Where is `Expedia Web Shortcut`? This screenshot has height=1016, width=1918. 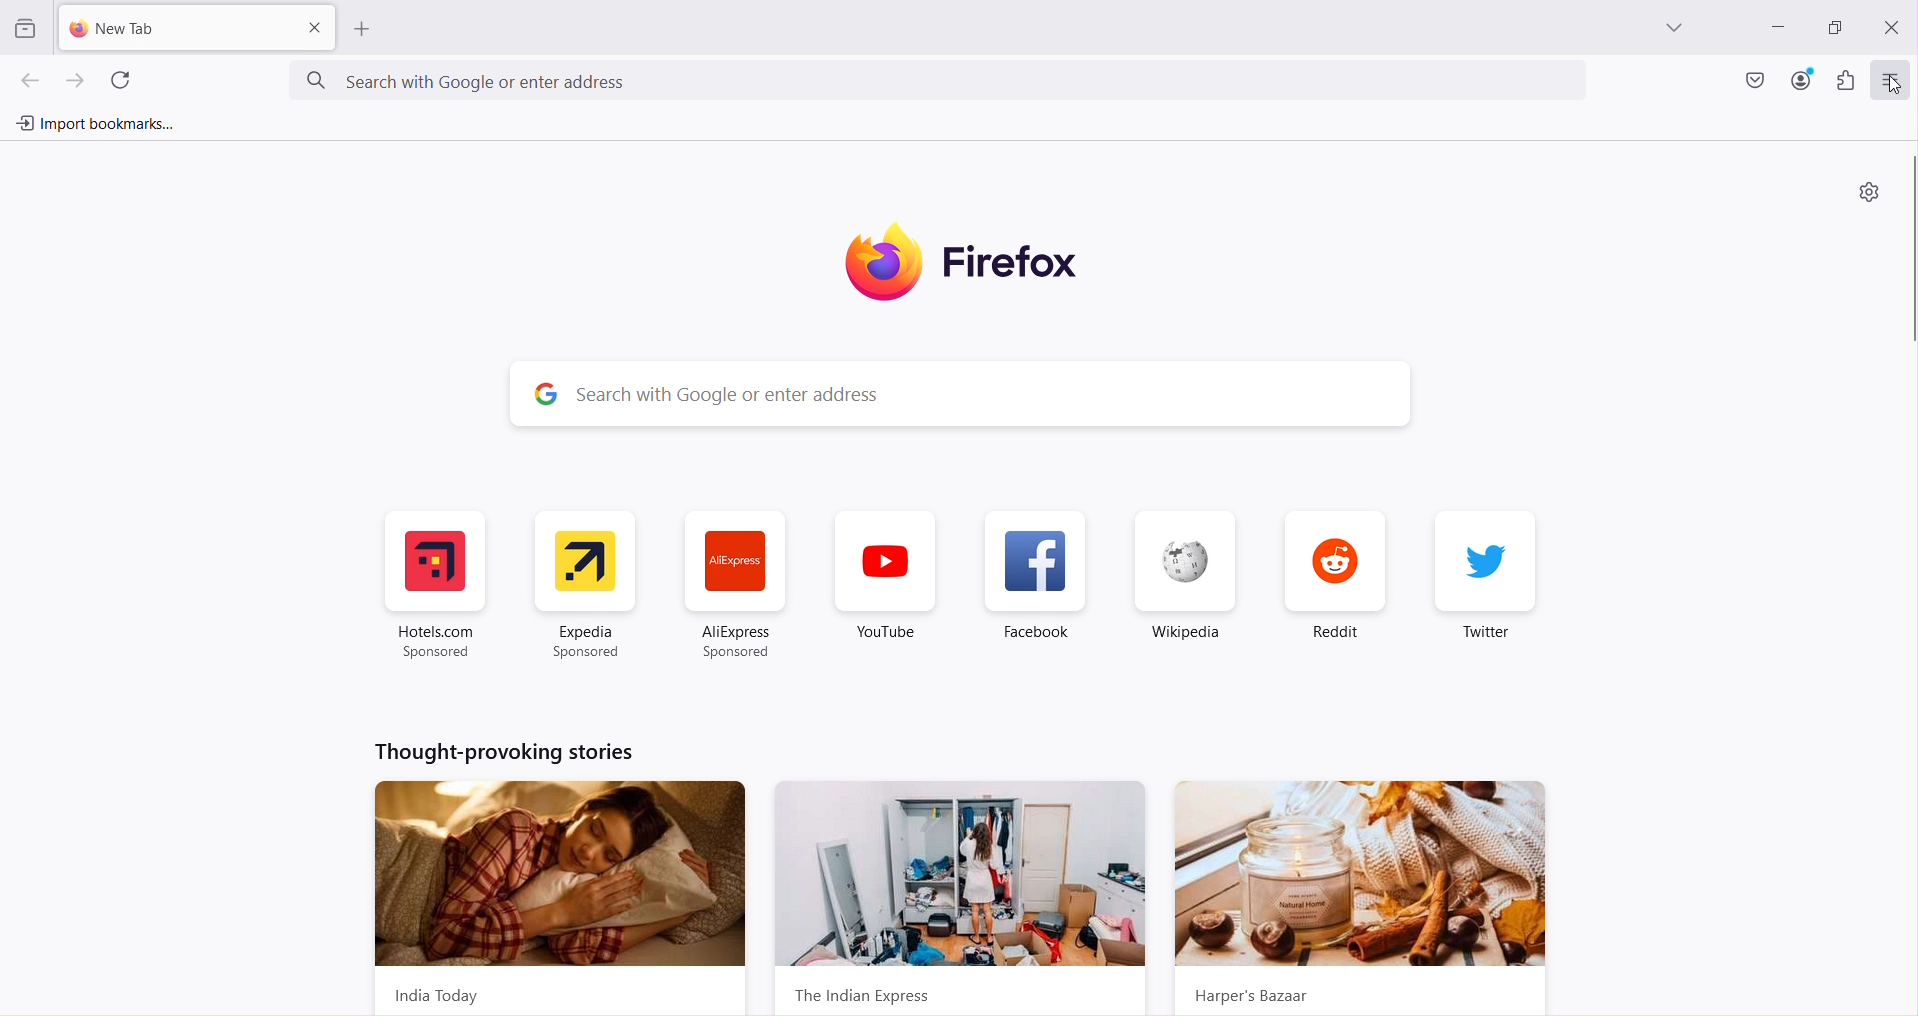 Expedia Web Shortcut is located at coordinates (582, 586).